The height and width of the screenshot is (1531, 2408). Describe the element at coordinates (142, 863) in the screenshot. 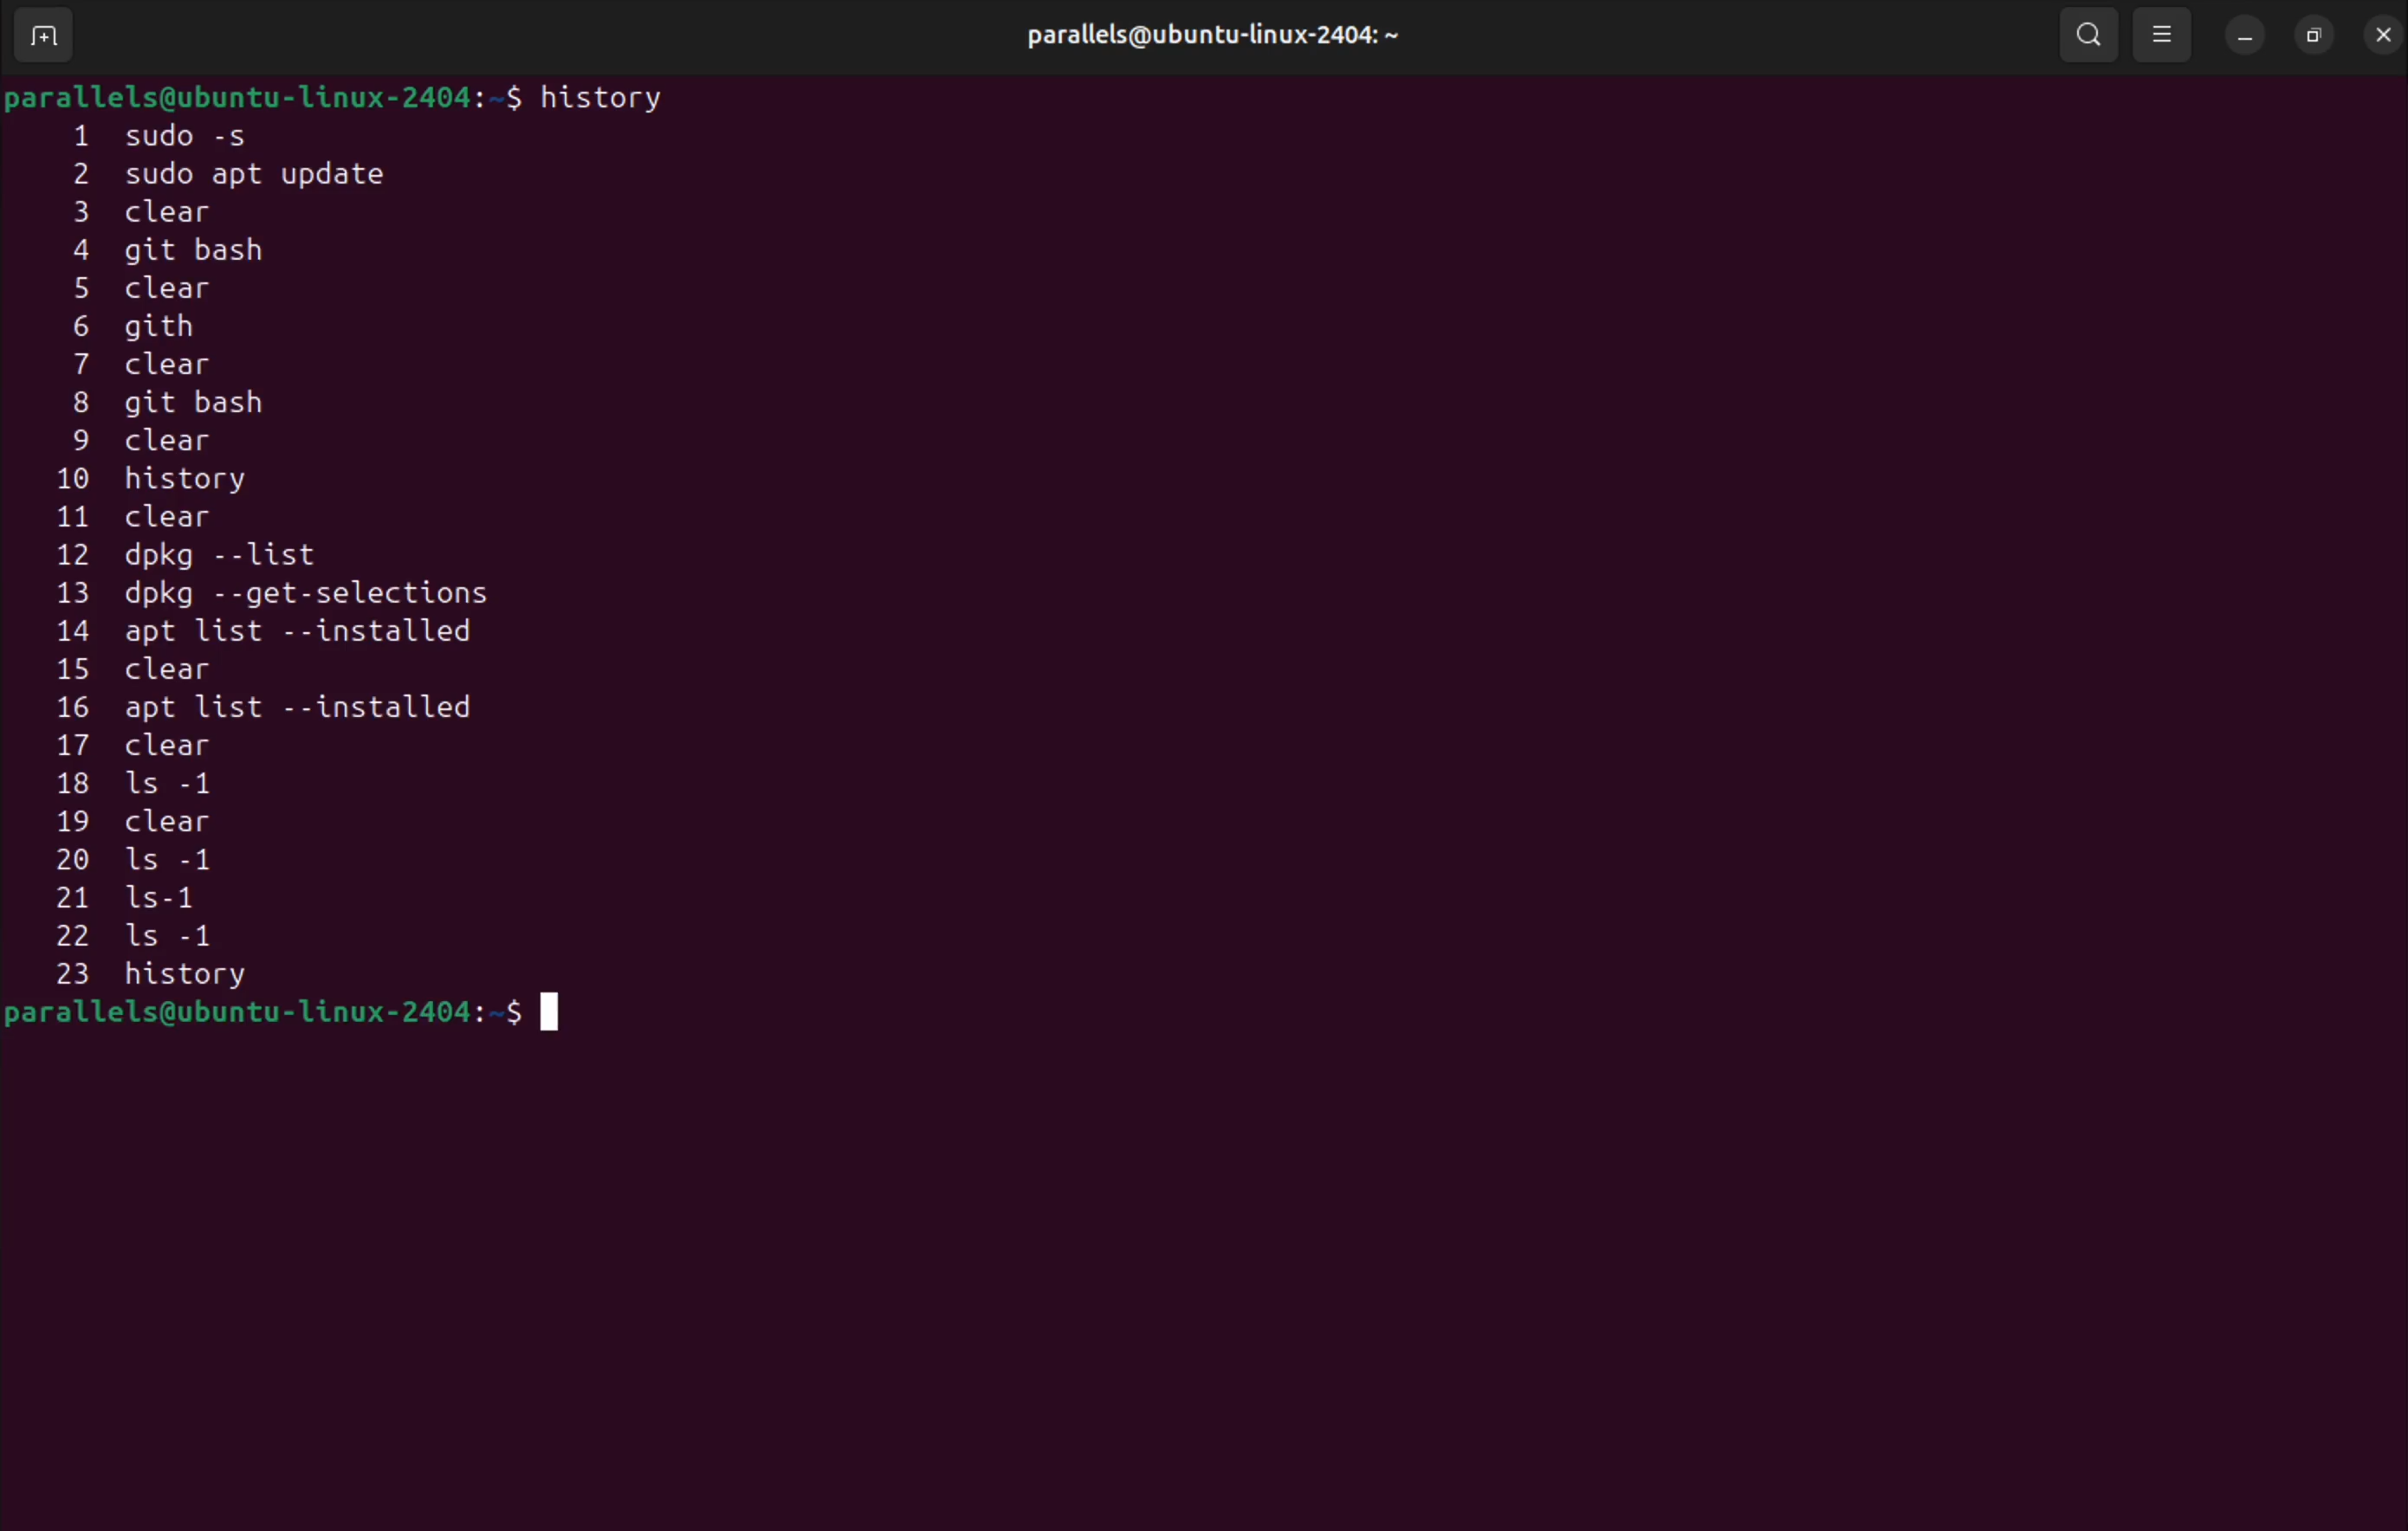

I see `20 ls -1` at that location.